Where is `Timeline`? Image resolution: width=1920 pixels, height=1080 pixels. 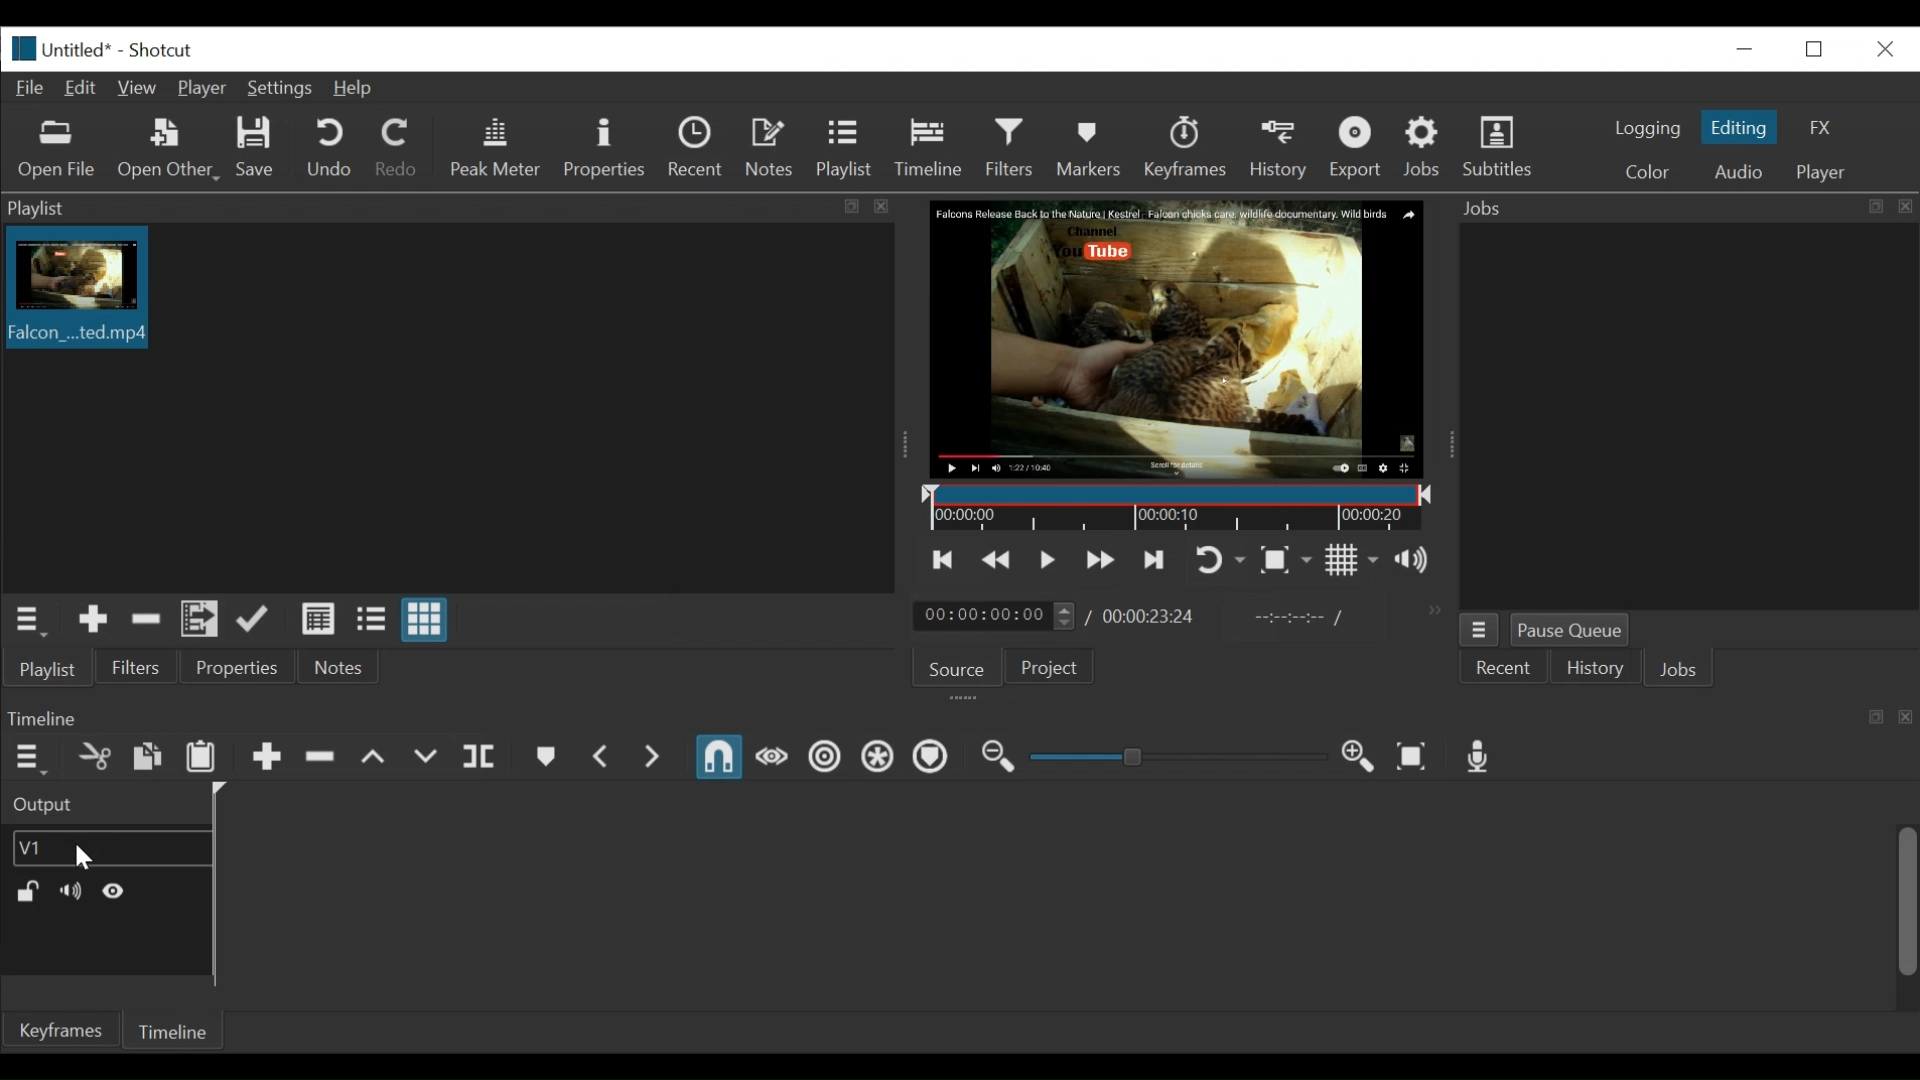
Timeline is located at coordinates (1047, 896).